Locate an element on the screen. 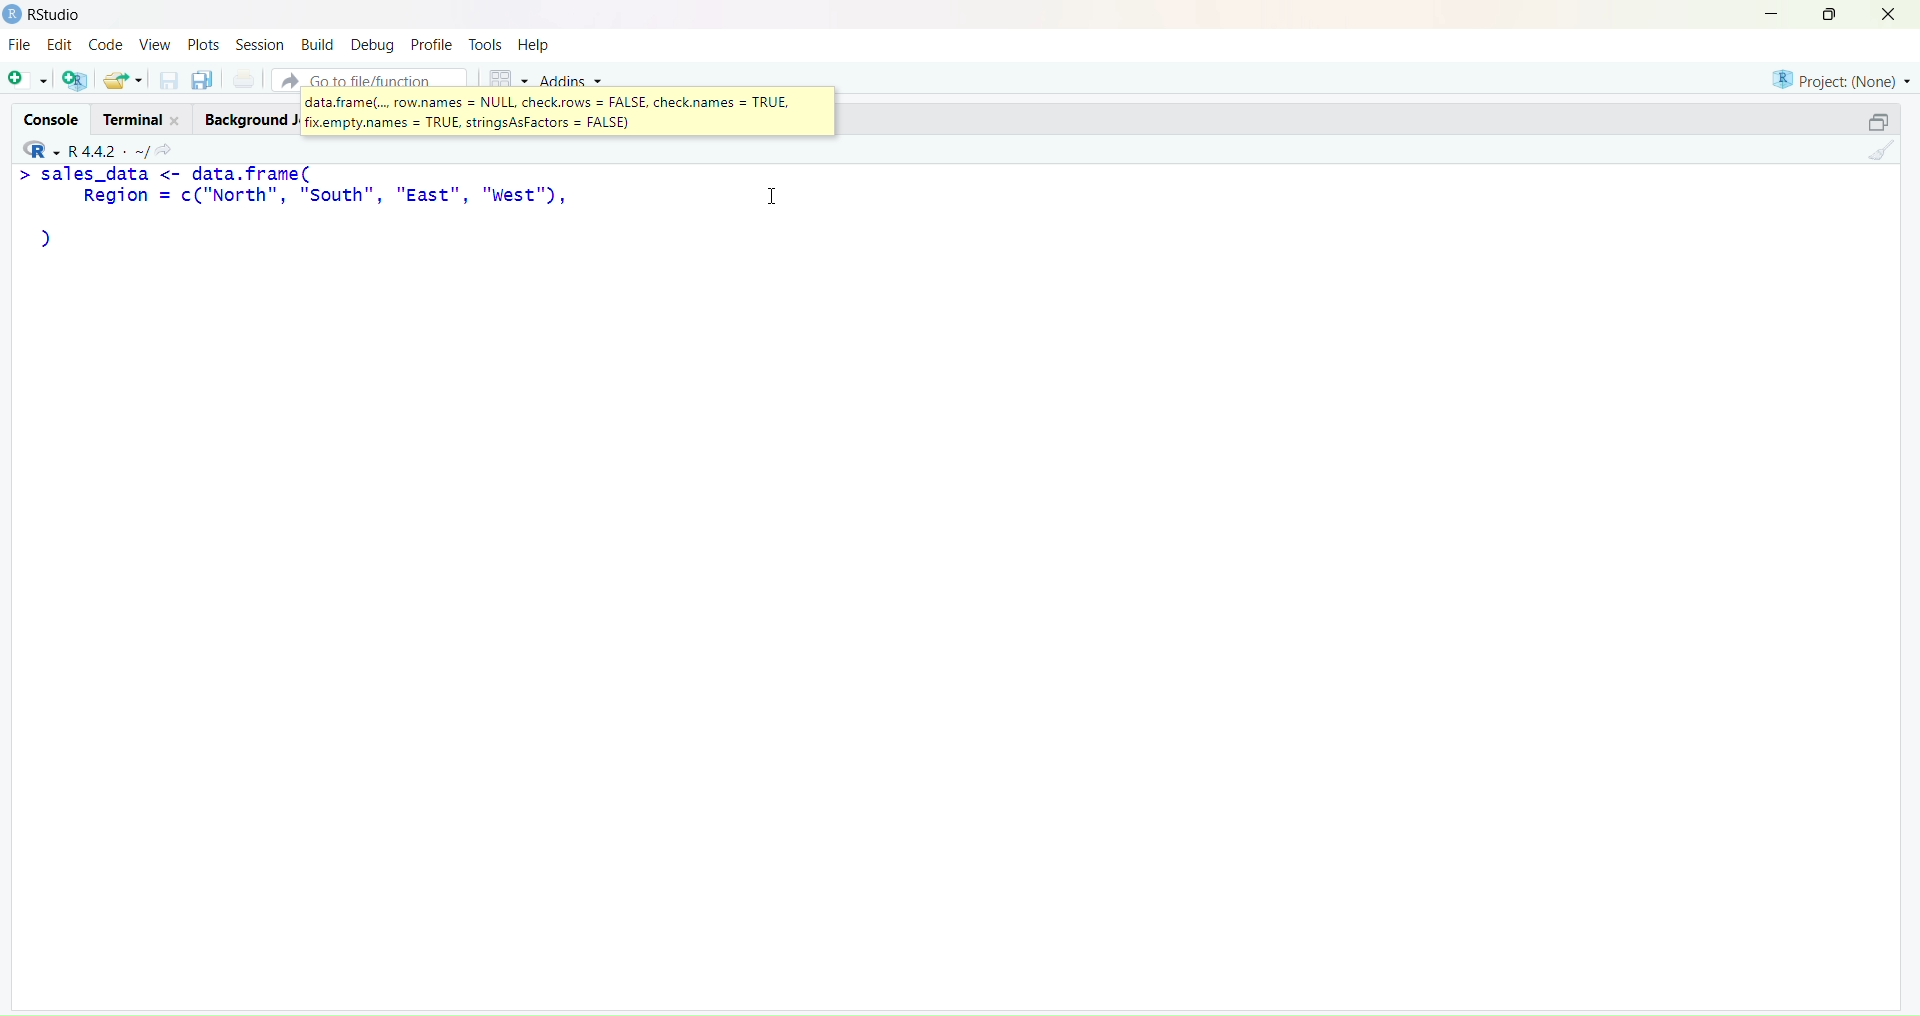 The height and width of the screenshot is (1016, 1920). Debug is located at coordinates (372, 44).